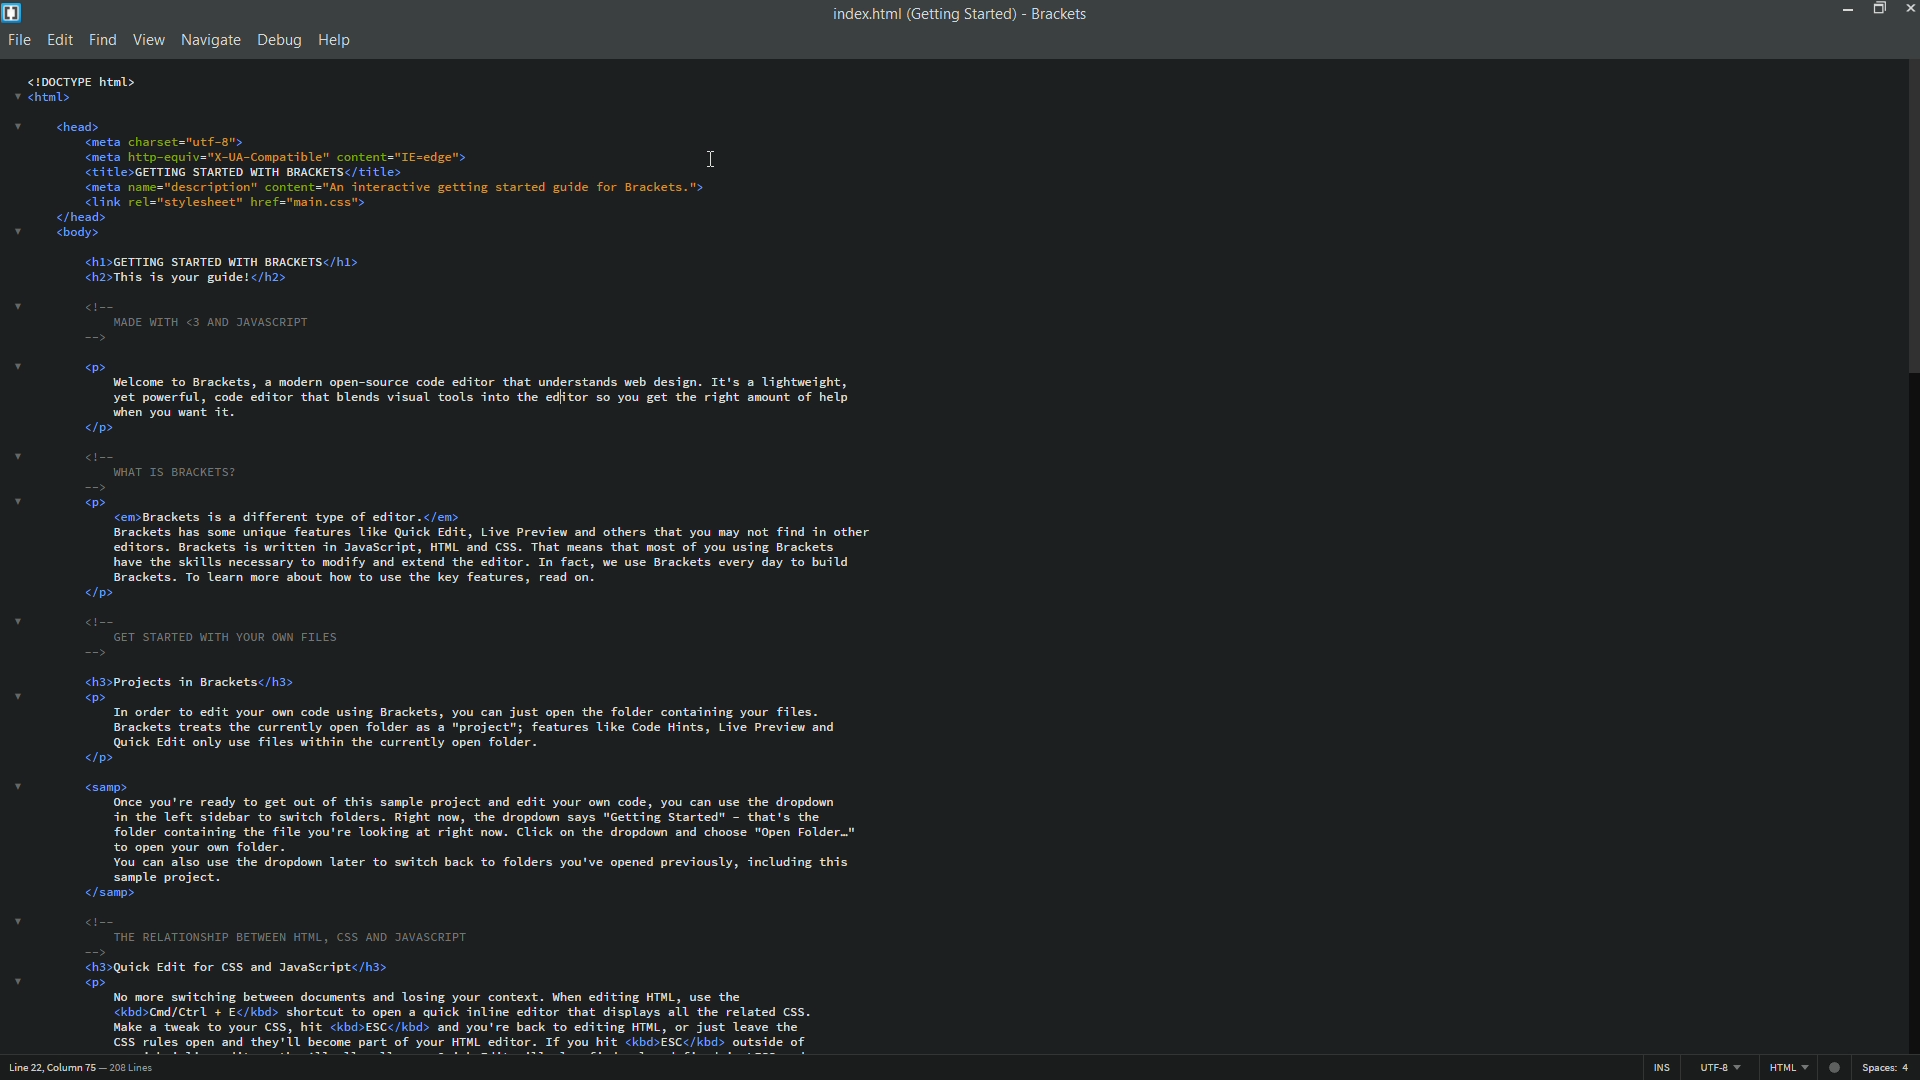 The width and height of the screenshot is (1920, 1080). What do you see at coordinates (17, 980) in the screenshot?
I see `dropdown` at bounding box center [17, 980].